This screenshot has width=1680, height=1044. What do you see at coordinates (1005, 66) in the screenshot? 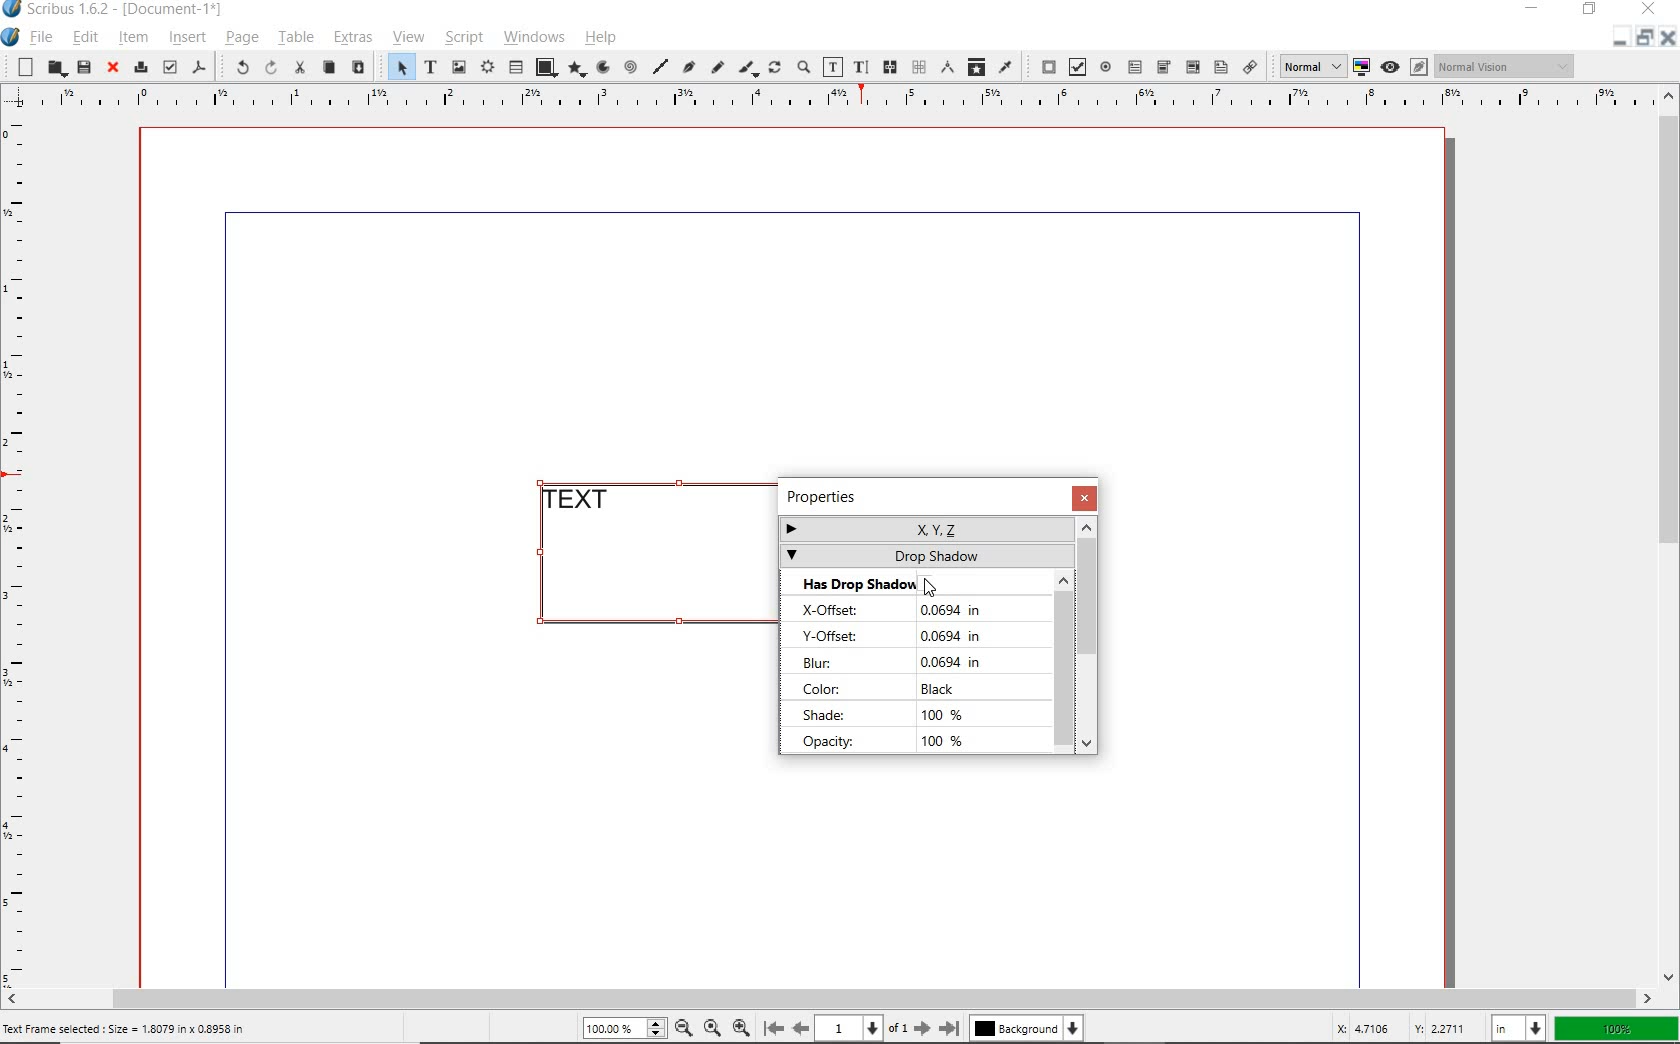
I see `eye dropper` at bounding box center [1005, 66].